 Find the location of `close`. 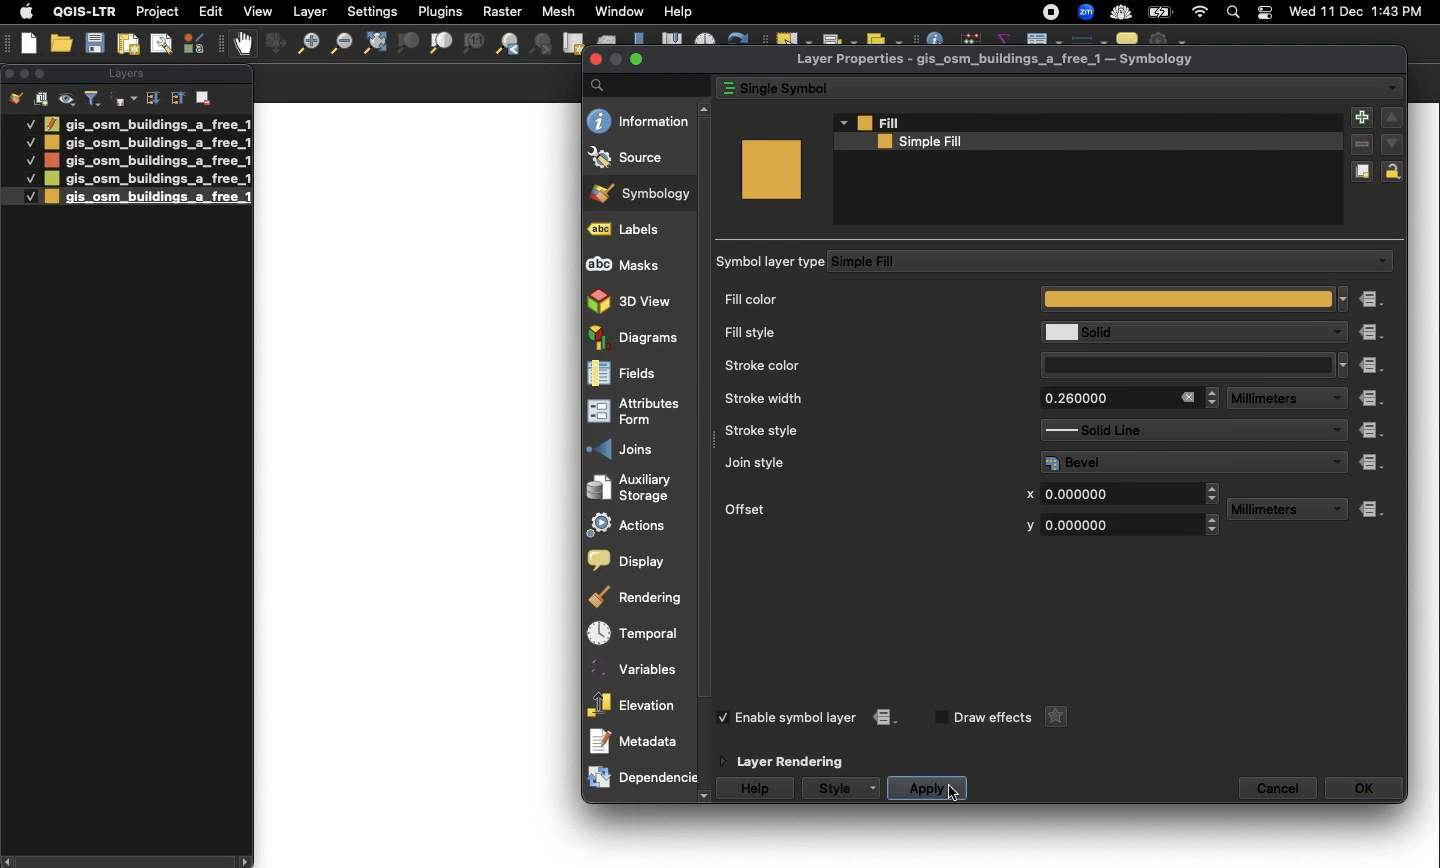

close is located at coordinates (597, 60).